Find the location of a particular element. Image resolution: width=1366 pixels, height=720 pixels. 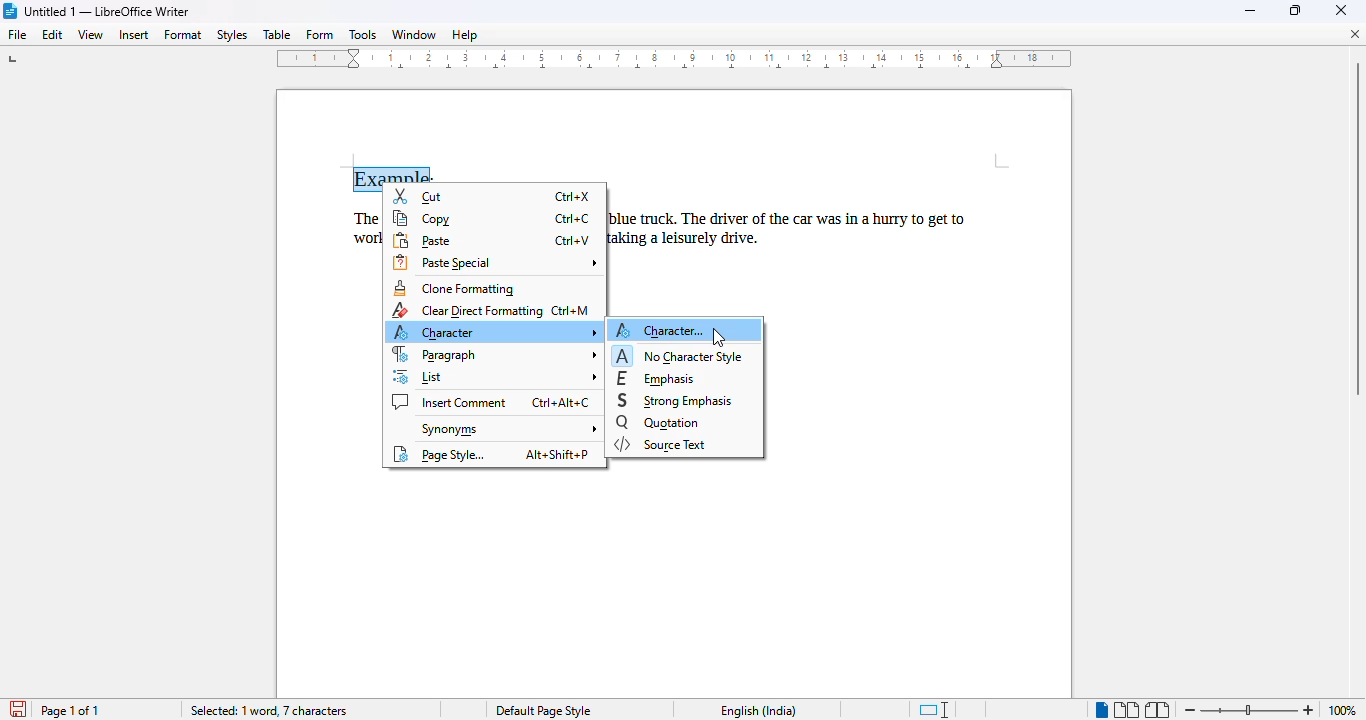

strong emphasis is located at coordinates (676, 401).